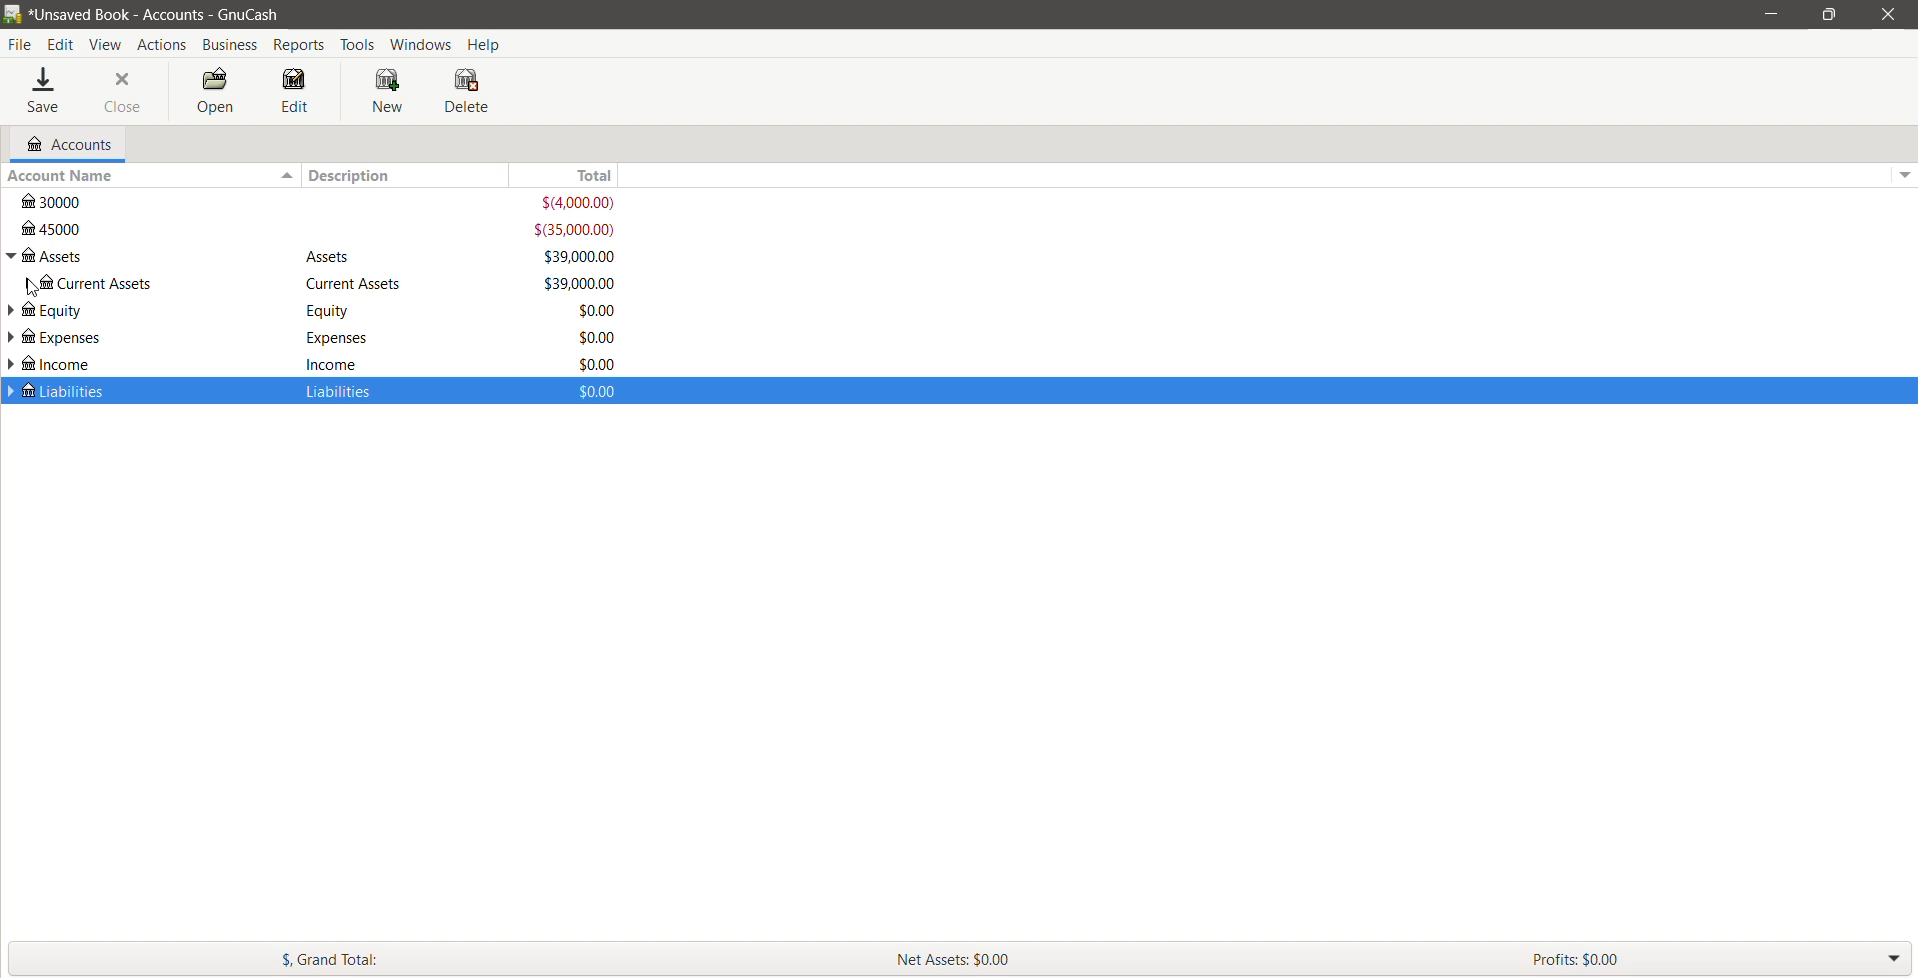 Image resolution: width=1918 pixels, height=978 pixels. What do you see at coordinates (467, 89) in the screenshot?
I see `Delete` at bounding box center [467, 89].